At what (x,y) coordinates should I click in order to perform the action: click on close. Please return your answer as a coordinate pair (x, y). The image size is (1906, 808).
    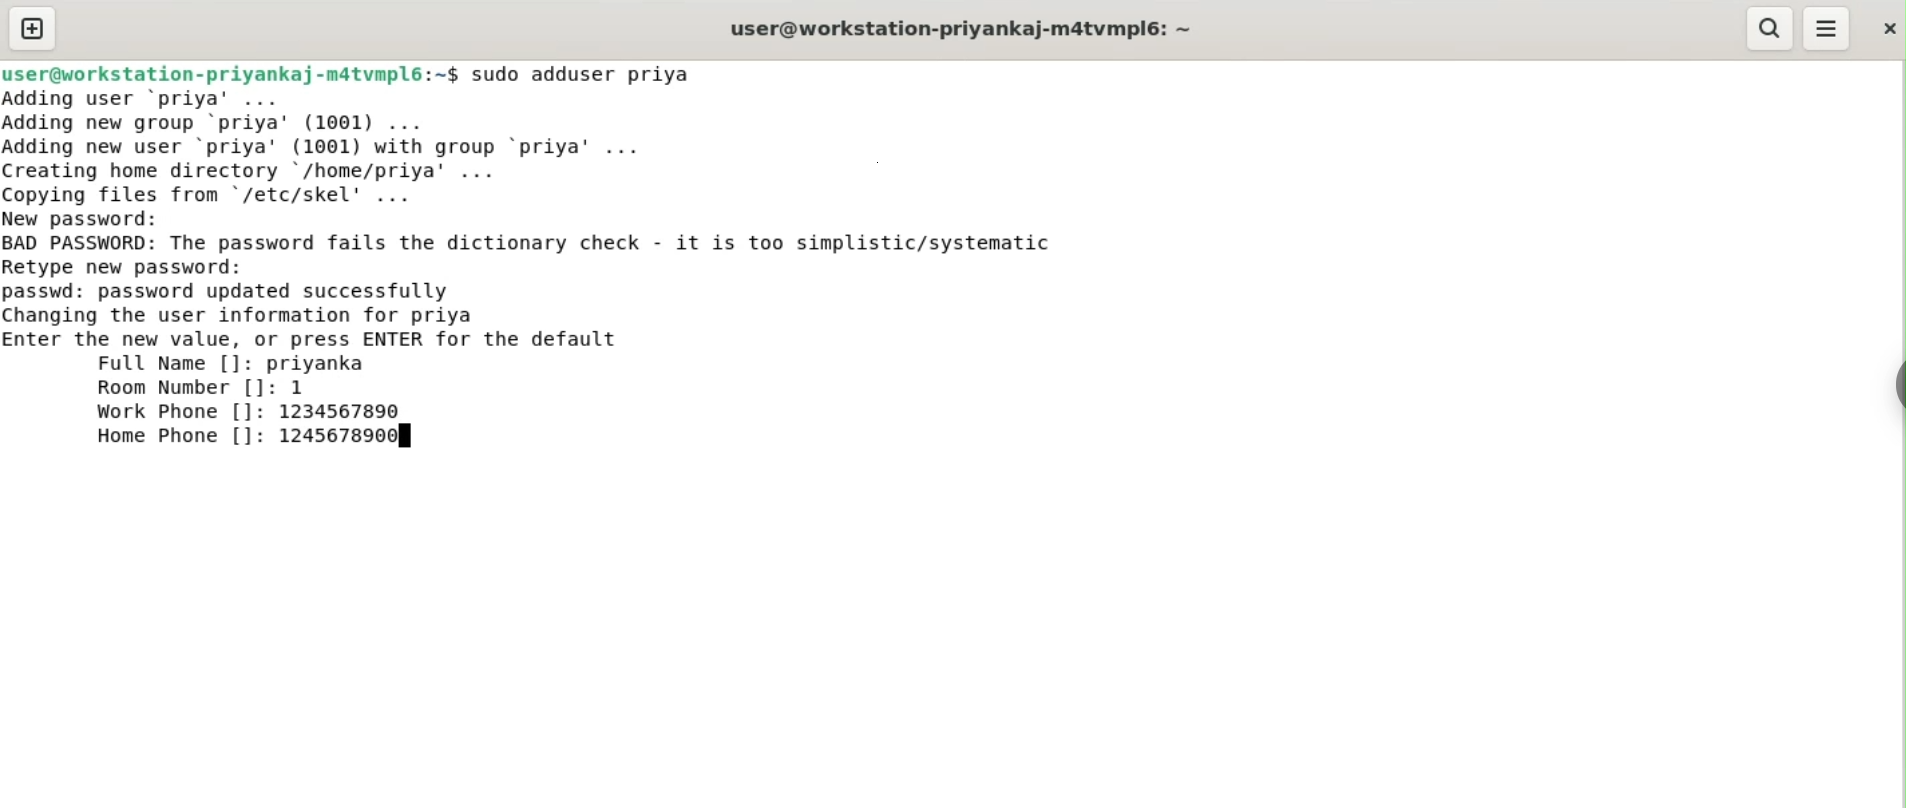
    Looking at the image, I should click on (1887, 28).